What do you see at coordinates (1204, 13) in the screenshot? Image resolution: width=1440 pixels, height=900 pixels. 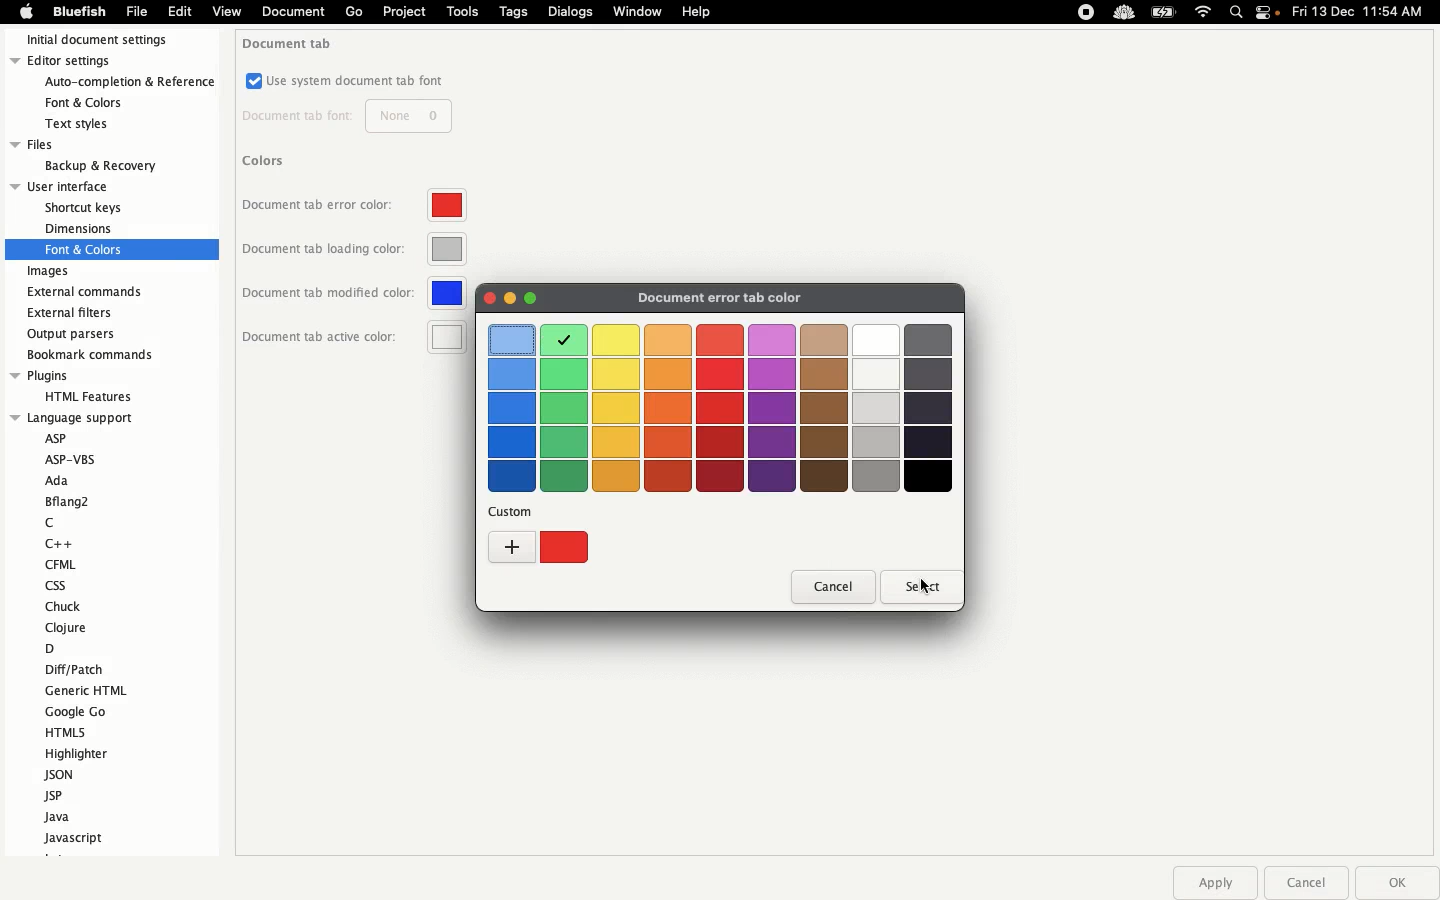 I see `Internet` at bounding box center [1204, 13].